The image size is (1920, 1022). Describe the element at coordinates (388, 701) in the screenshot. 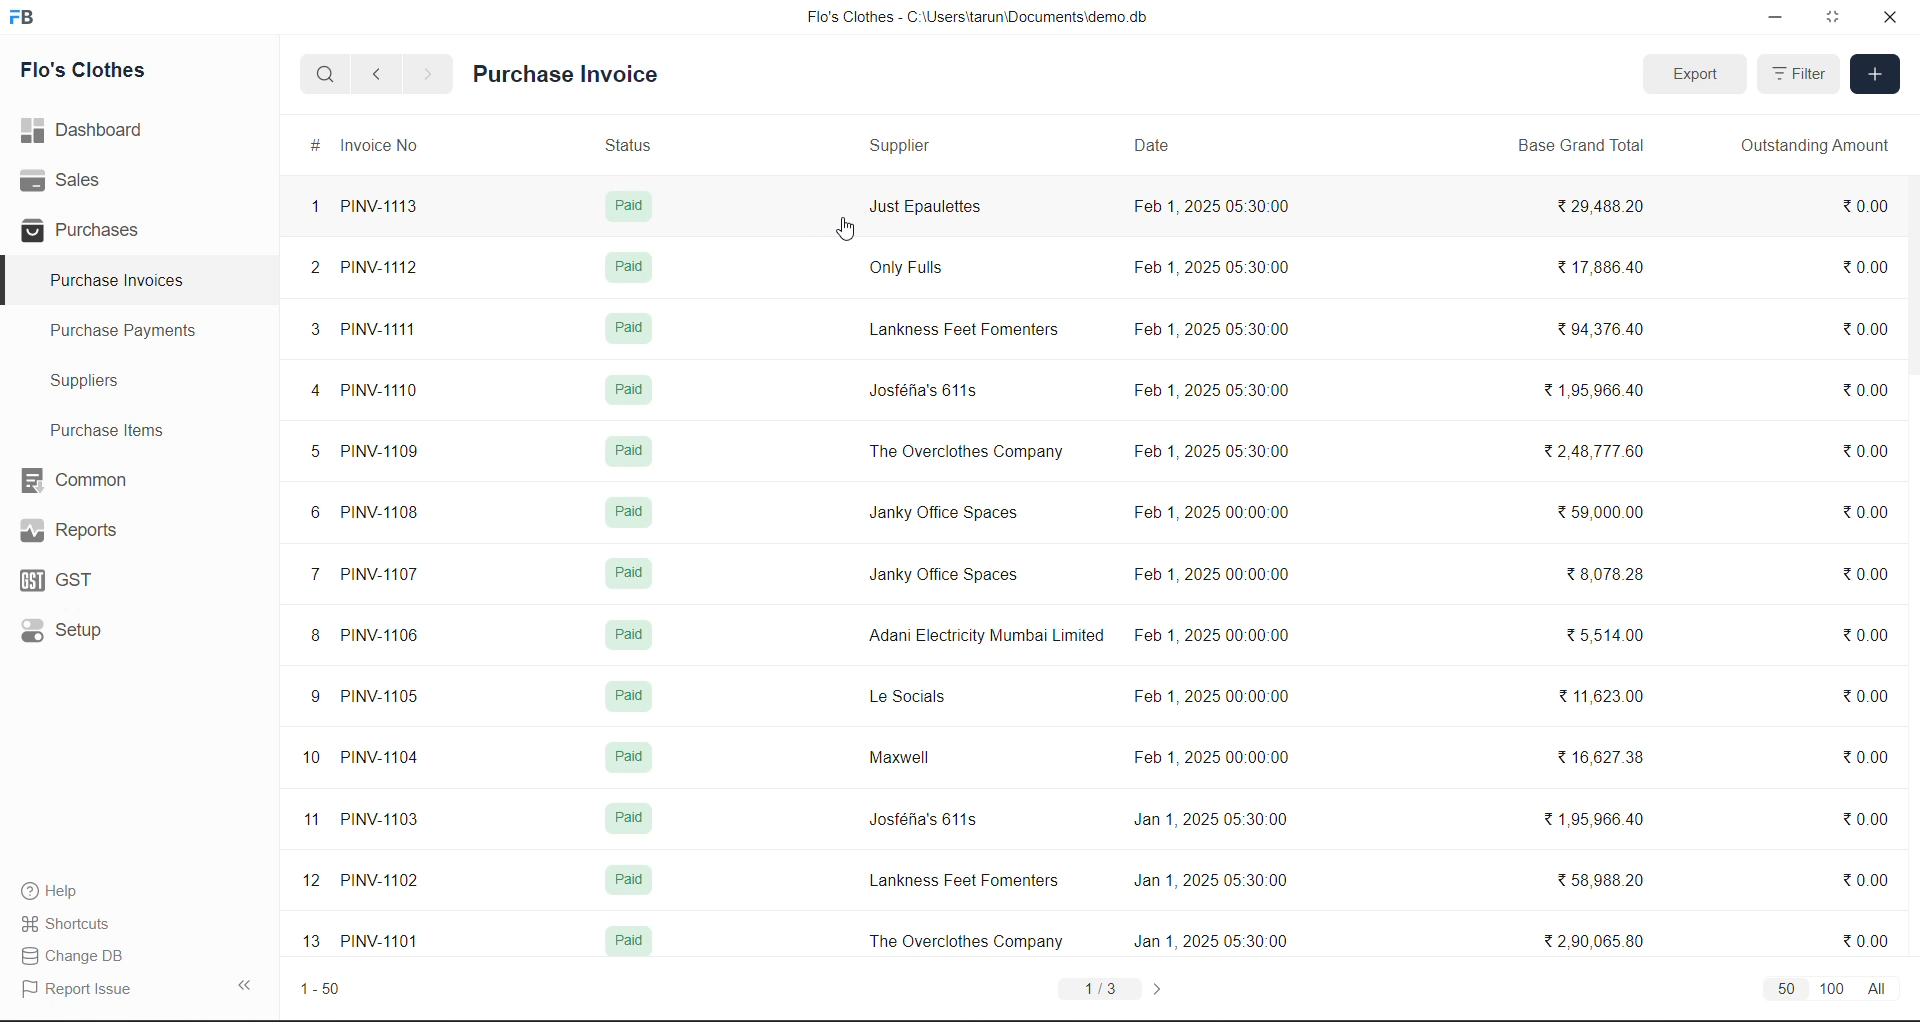

I see `PINV-1105` at that location.